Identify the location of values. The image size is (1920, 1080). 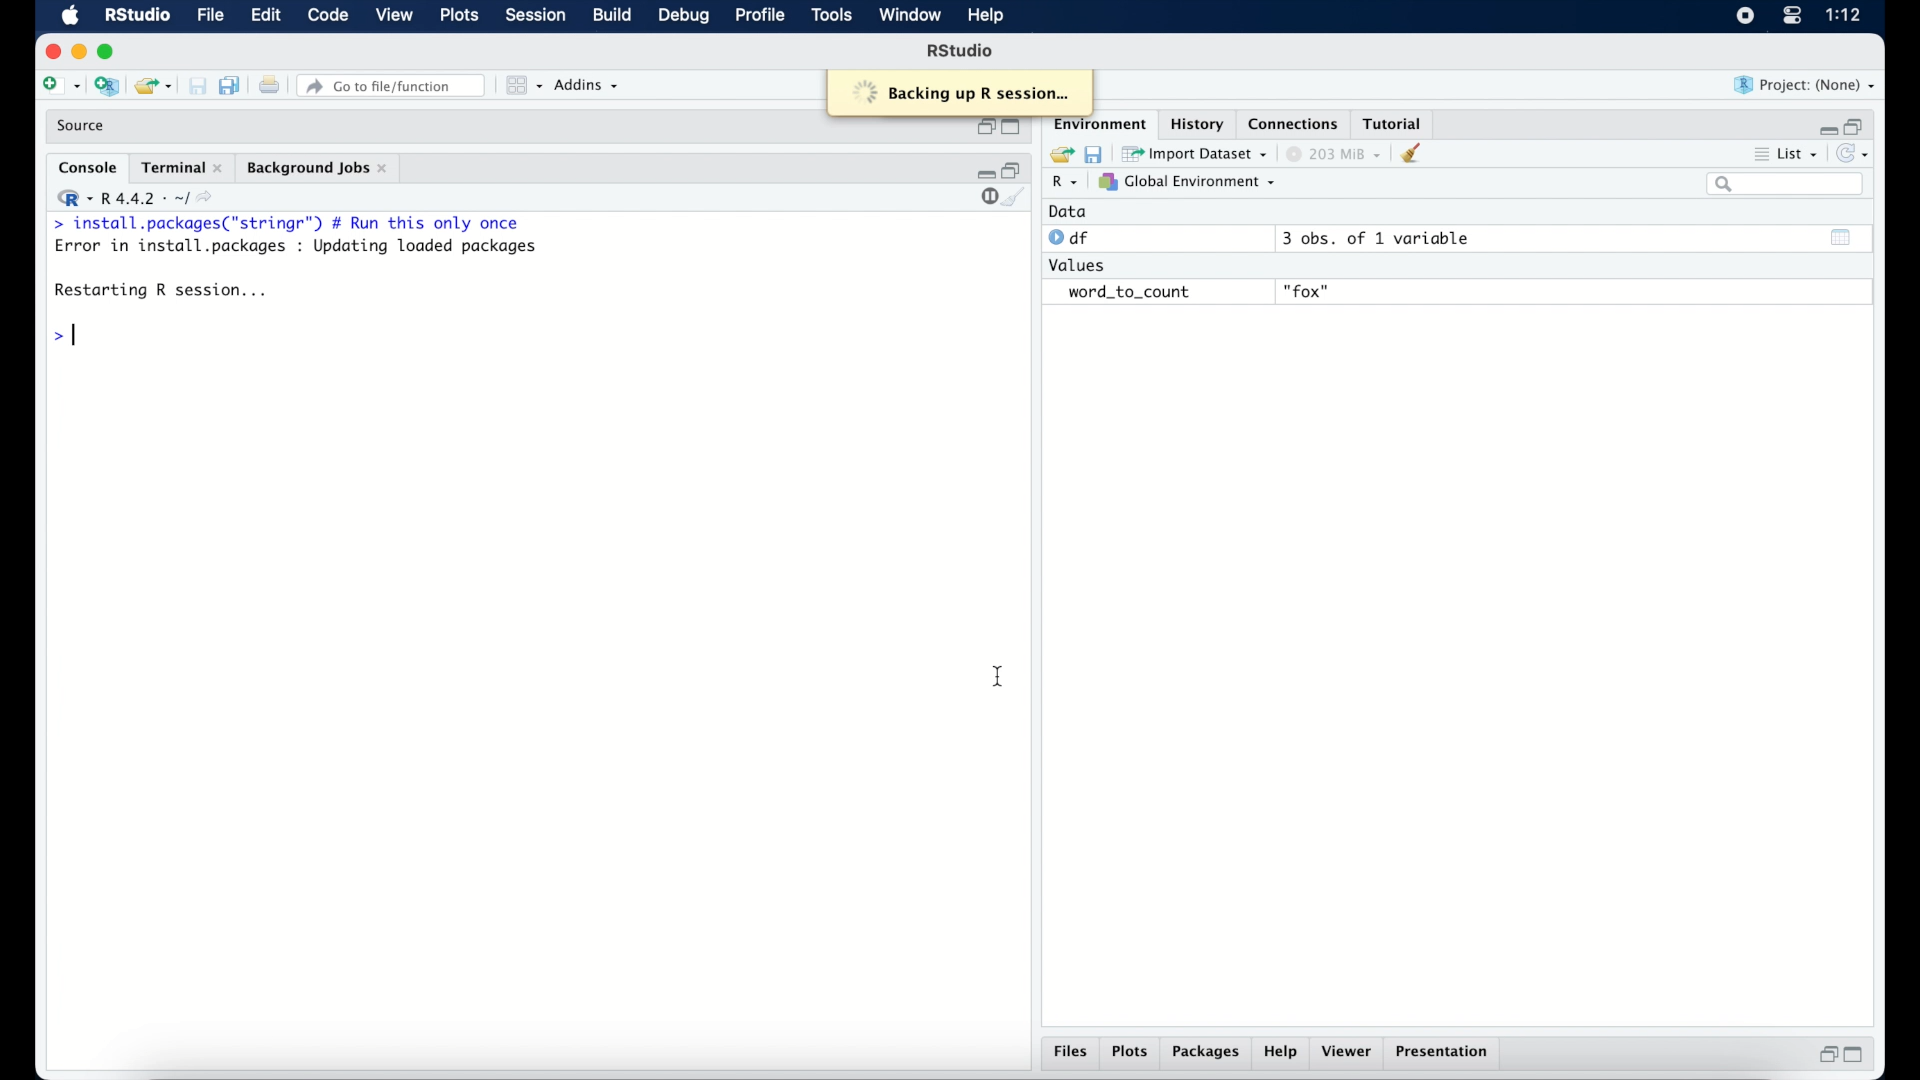
(1079, 263).